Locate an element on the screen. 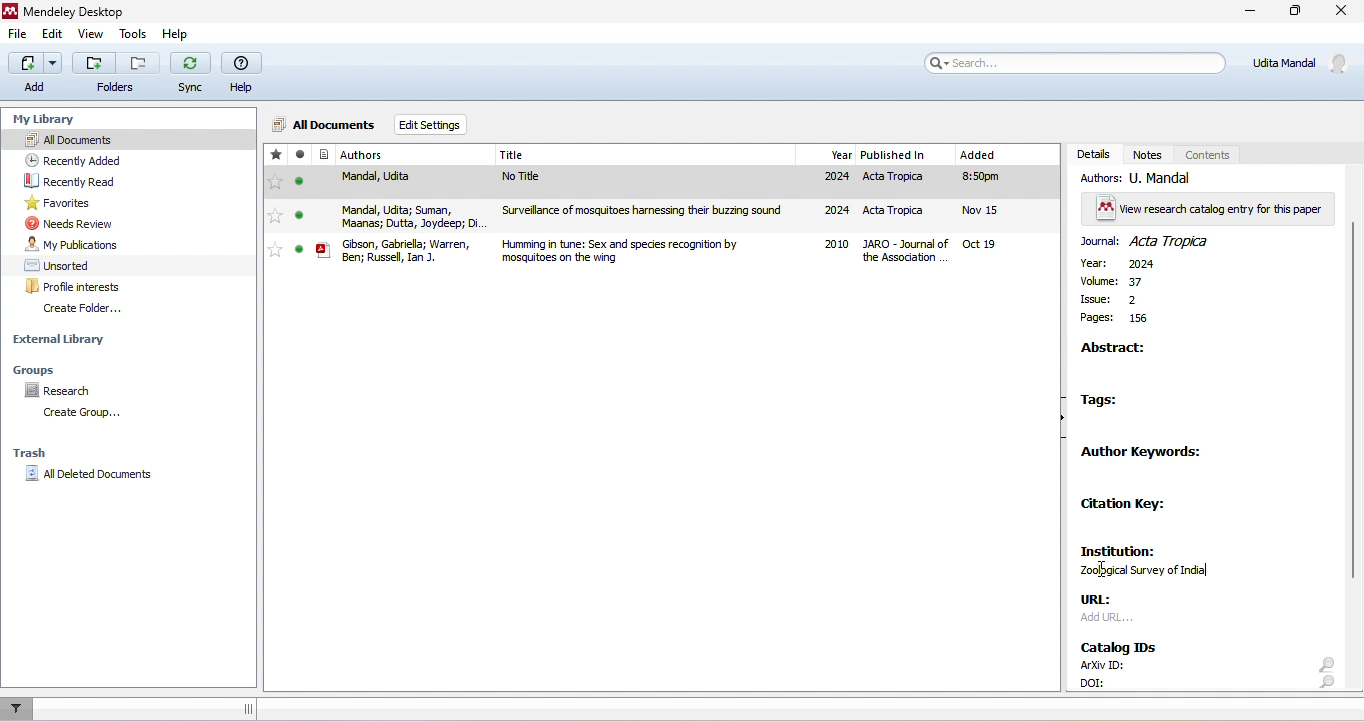 The width and height of the screenshot is (1364, 722). filter is located at coordinates (18, 709).